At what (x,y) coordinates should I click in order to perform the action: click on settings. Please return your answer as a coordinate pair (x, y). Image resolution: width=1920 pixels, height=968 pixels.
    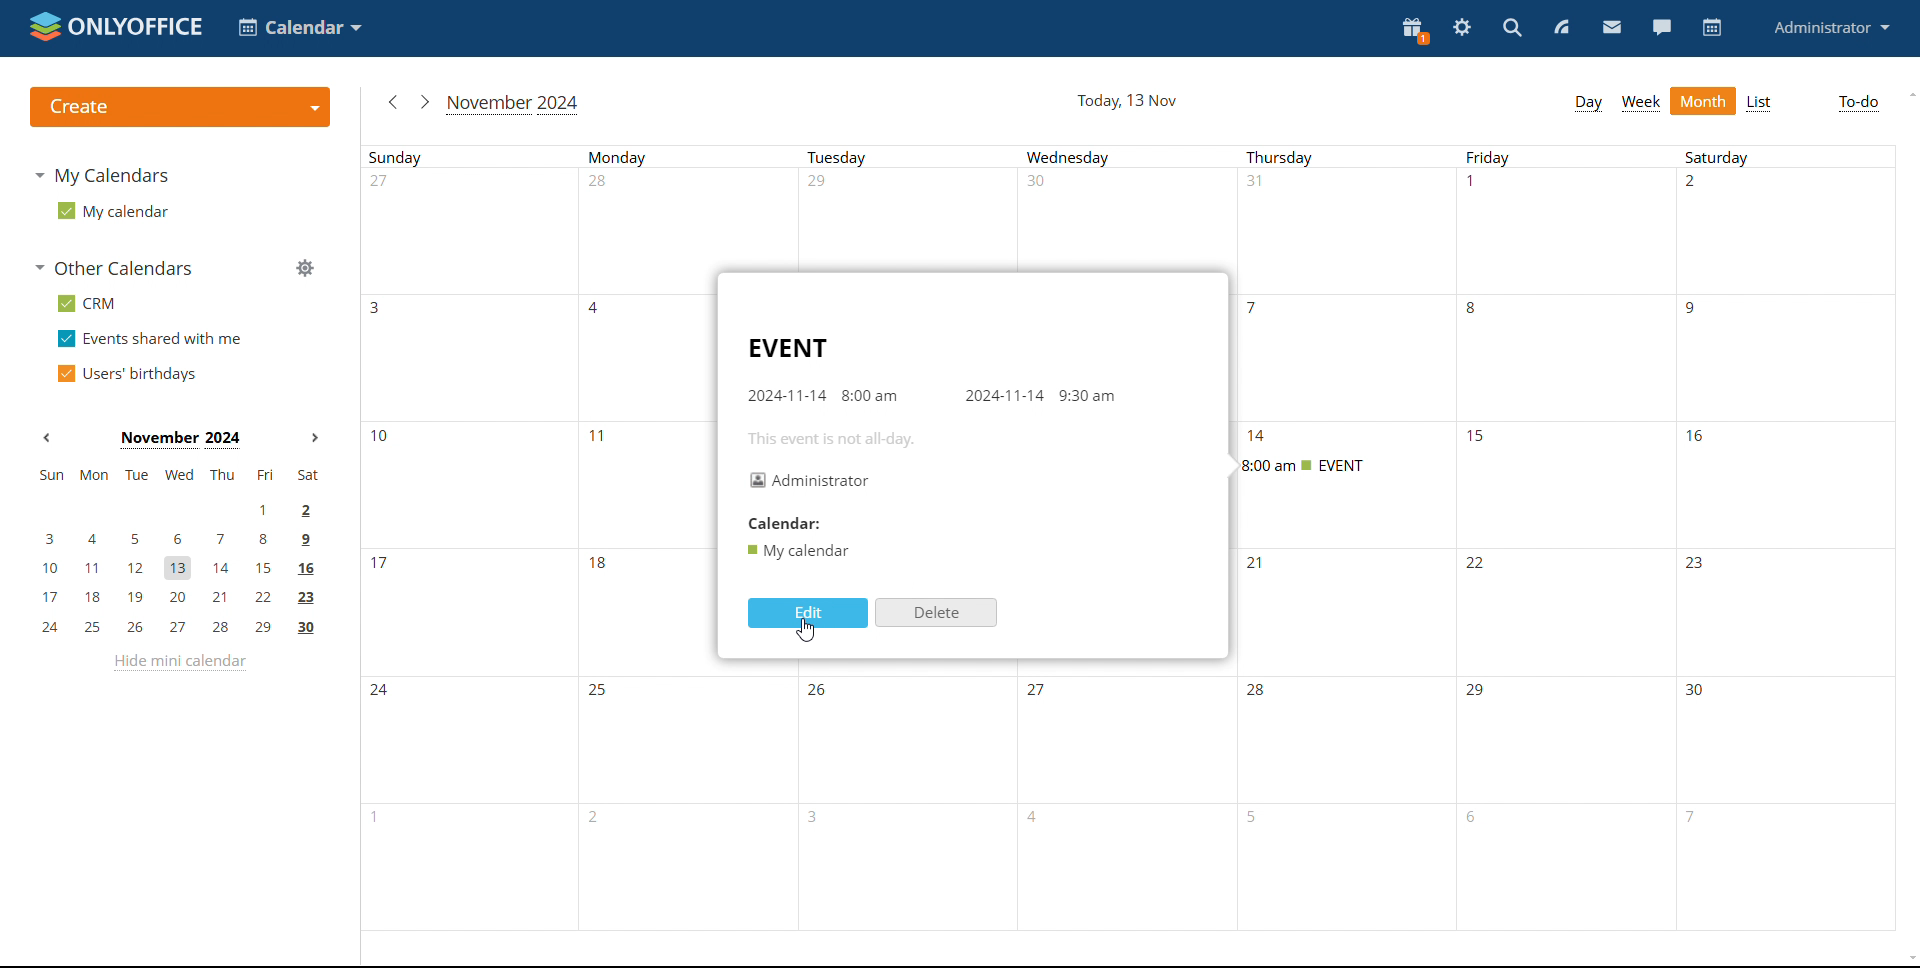
    Looking at the image, I should click on (1462, 30).